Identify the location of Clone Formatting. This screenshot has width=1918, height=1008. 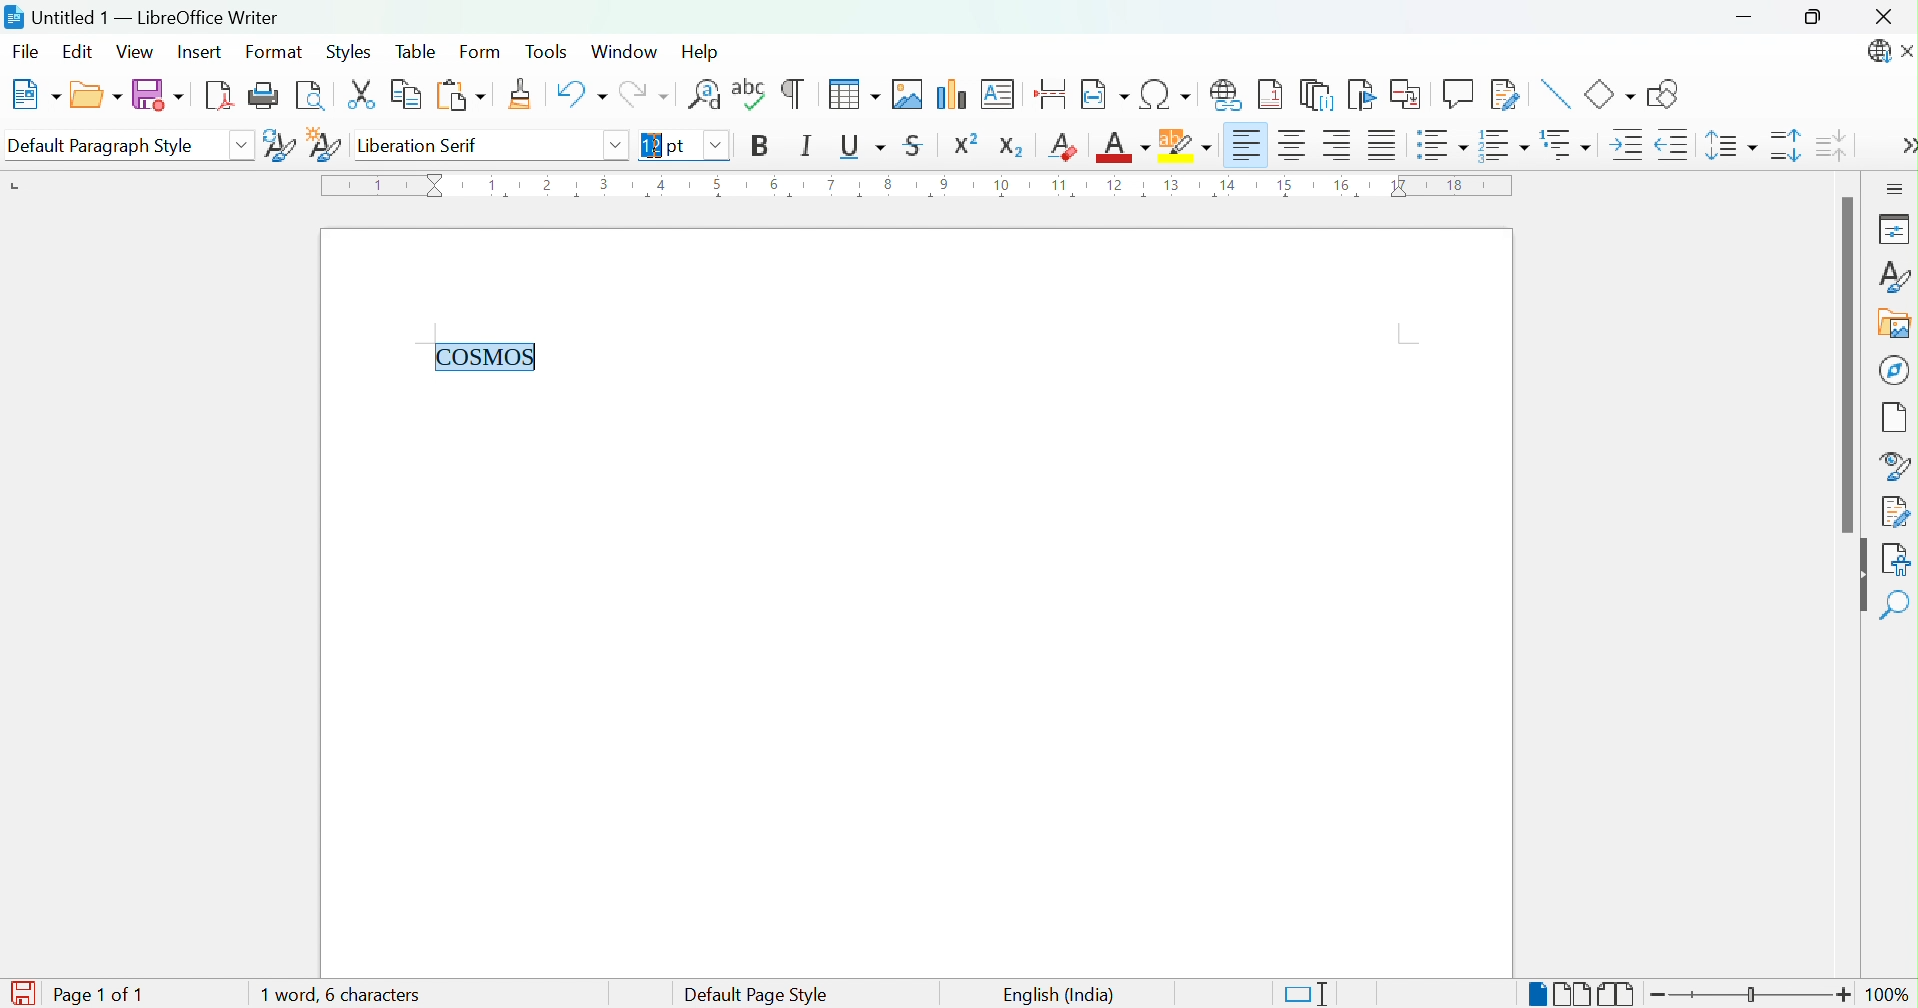
(524, 95).